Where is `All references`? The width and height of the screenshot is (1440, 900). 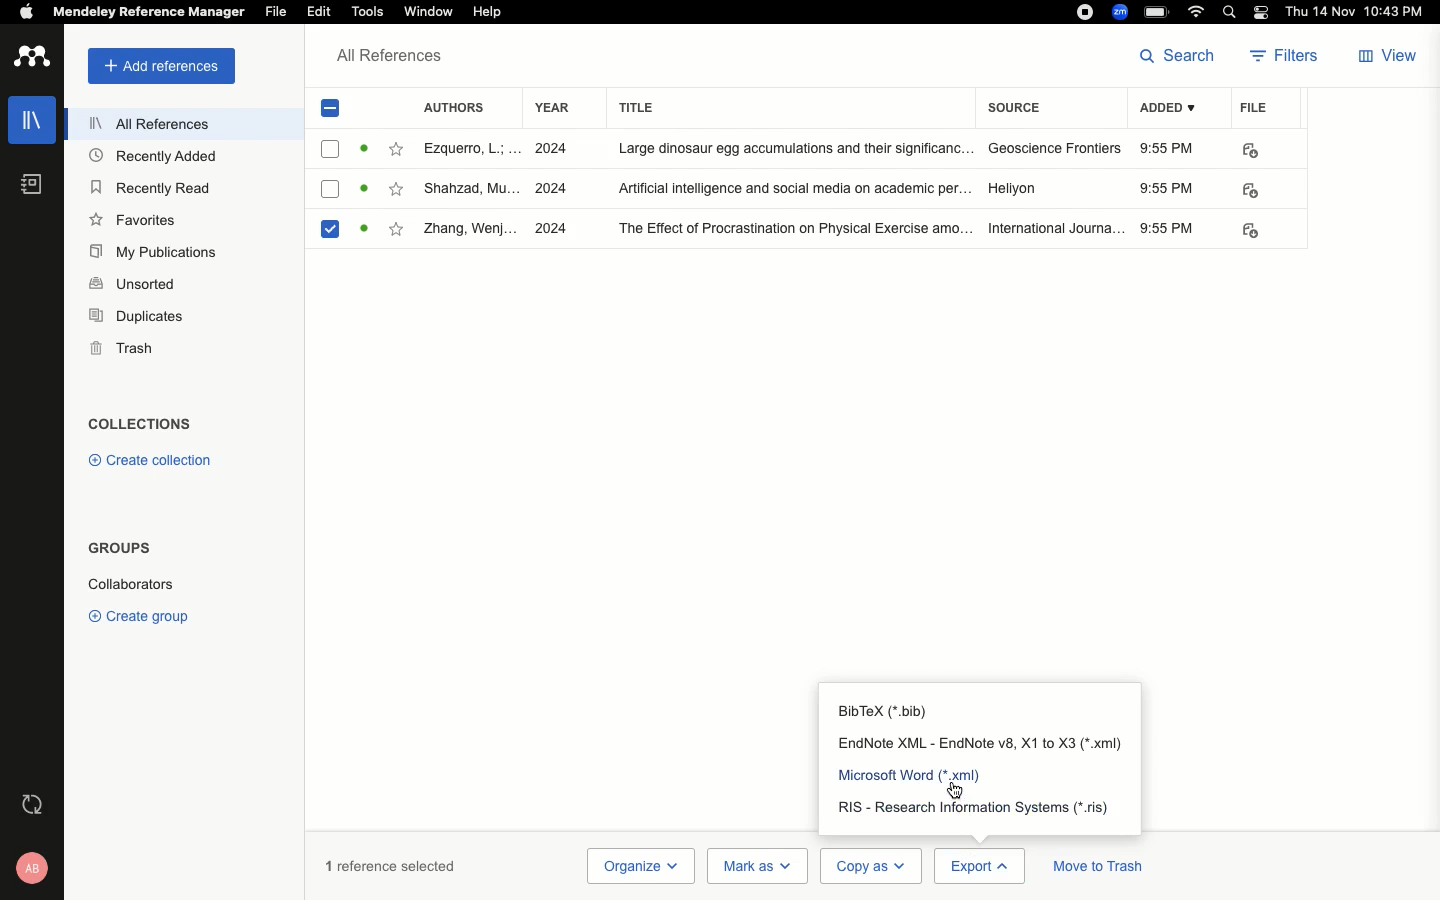
All references is located at coordinates (150, 127).